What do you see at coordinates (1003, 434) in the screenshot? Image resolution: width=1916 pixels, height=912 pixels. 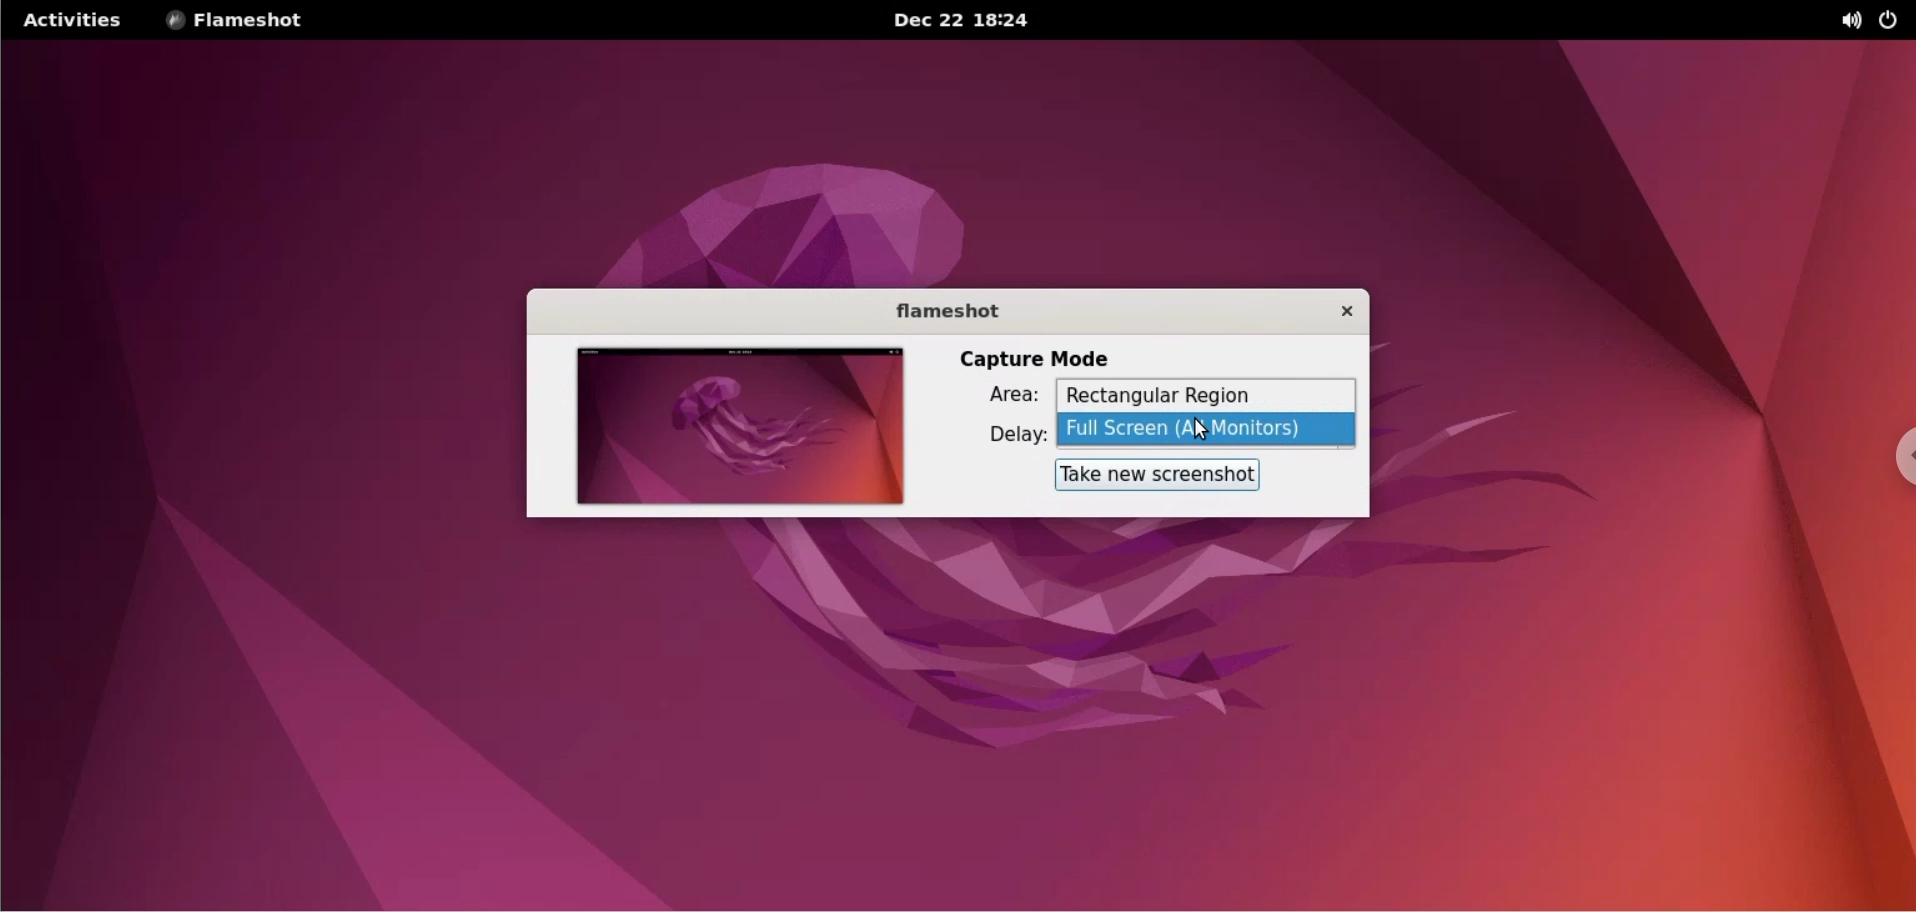 I see `delay:` at bounding box center [1003, 434].